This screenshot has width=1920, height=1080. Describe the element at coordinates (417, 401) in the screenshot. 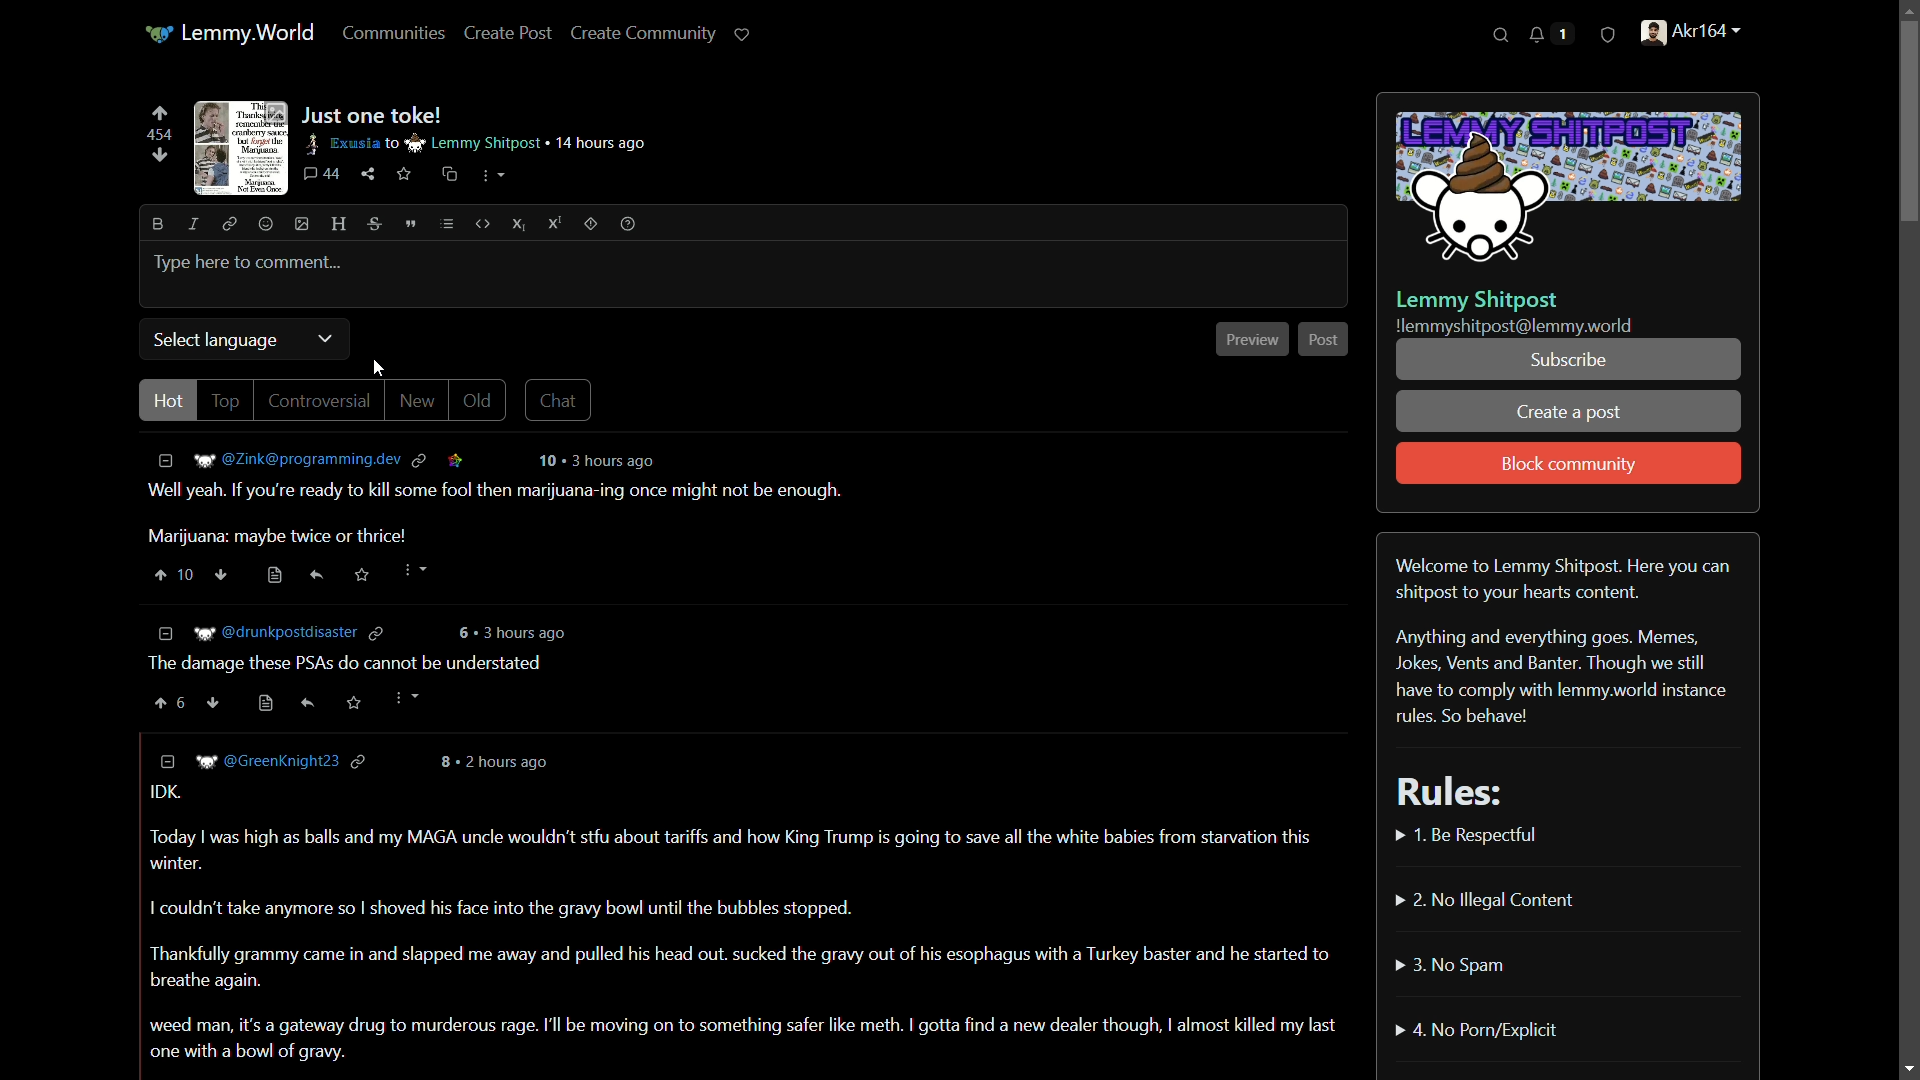

I see `new` at that location.